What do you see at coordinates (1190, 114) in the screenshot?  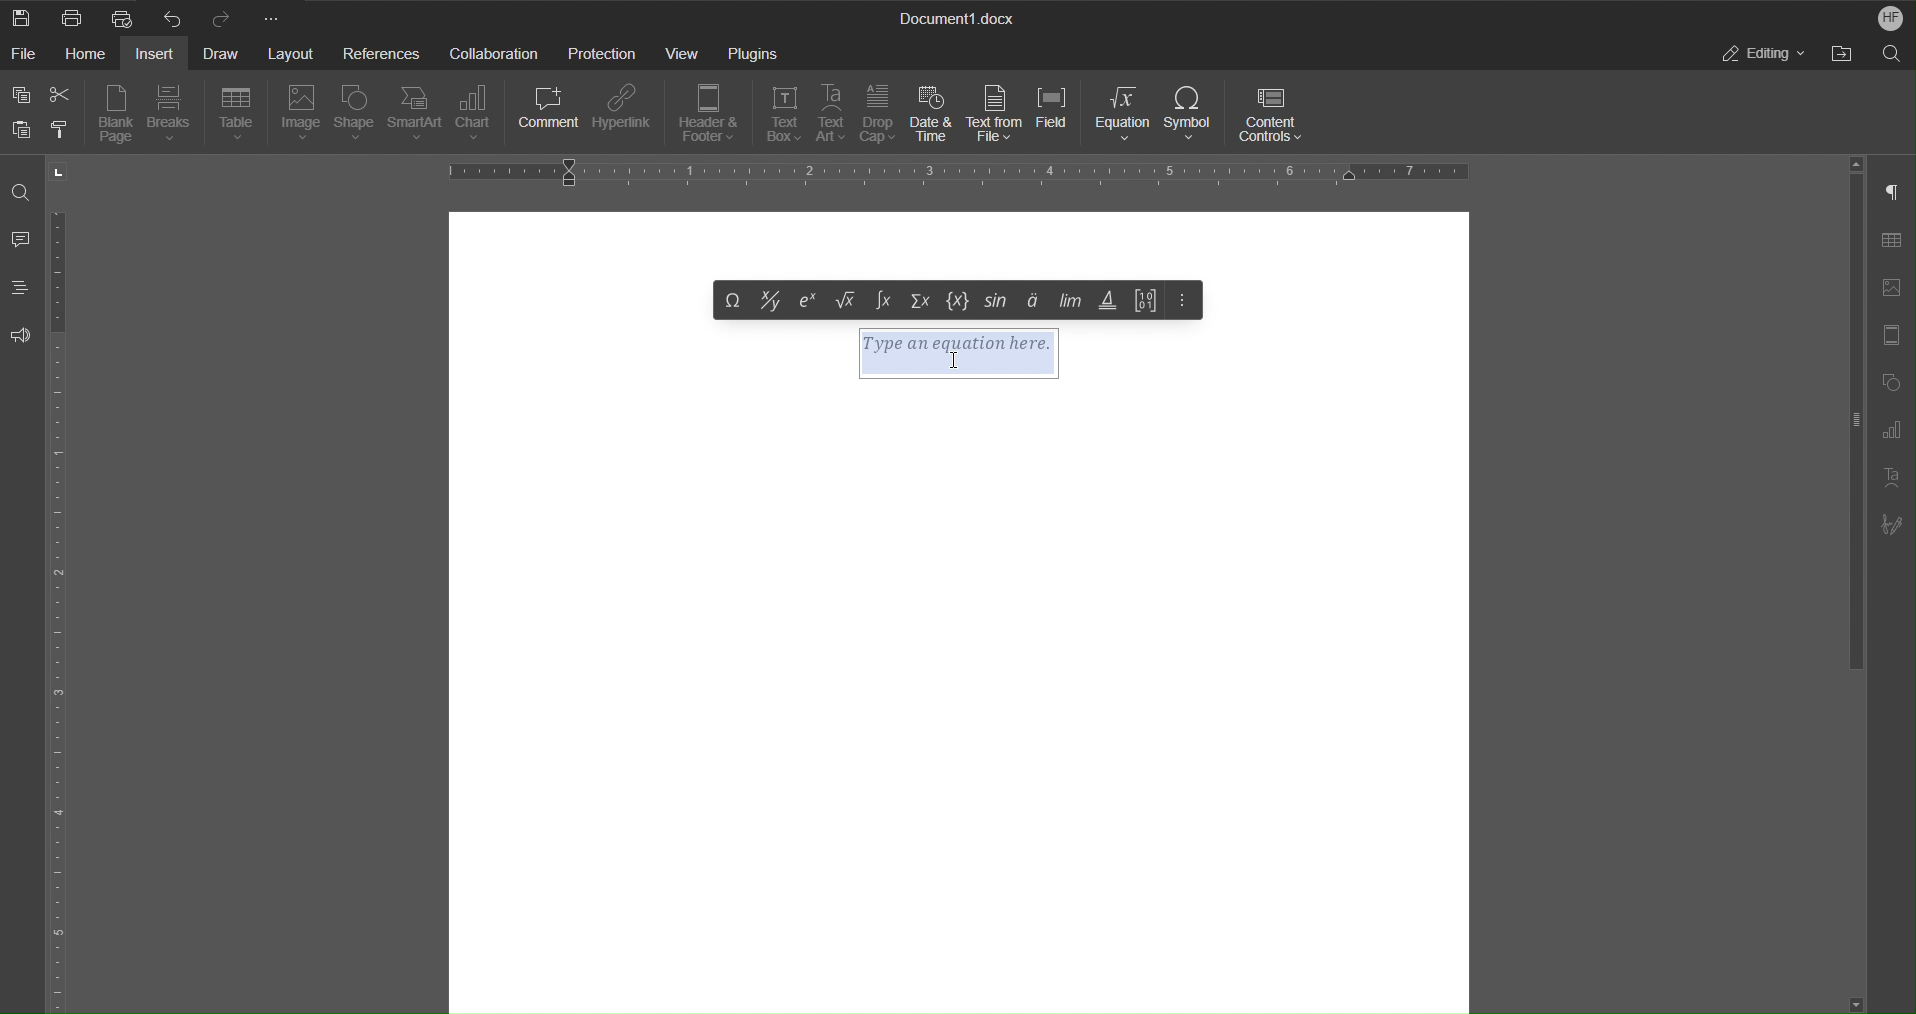 I see `Symbol` at bounding box center [1190, 114].